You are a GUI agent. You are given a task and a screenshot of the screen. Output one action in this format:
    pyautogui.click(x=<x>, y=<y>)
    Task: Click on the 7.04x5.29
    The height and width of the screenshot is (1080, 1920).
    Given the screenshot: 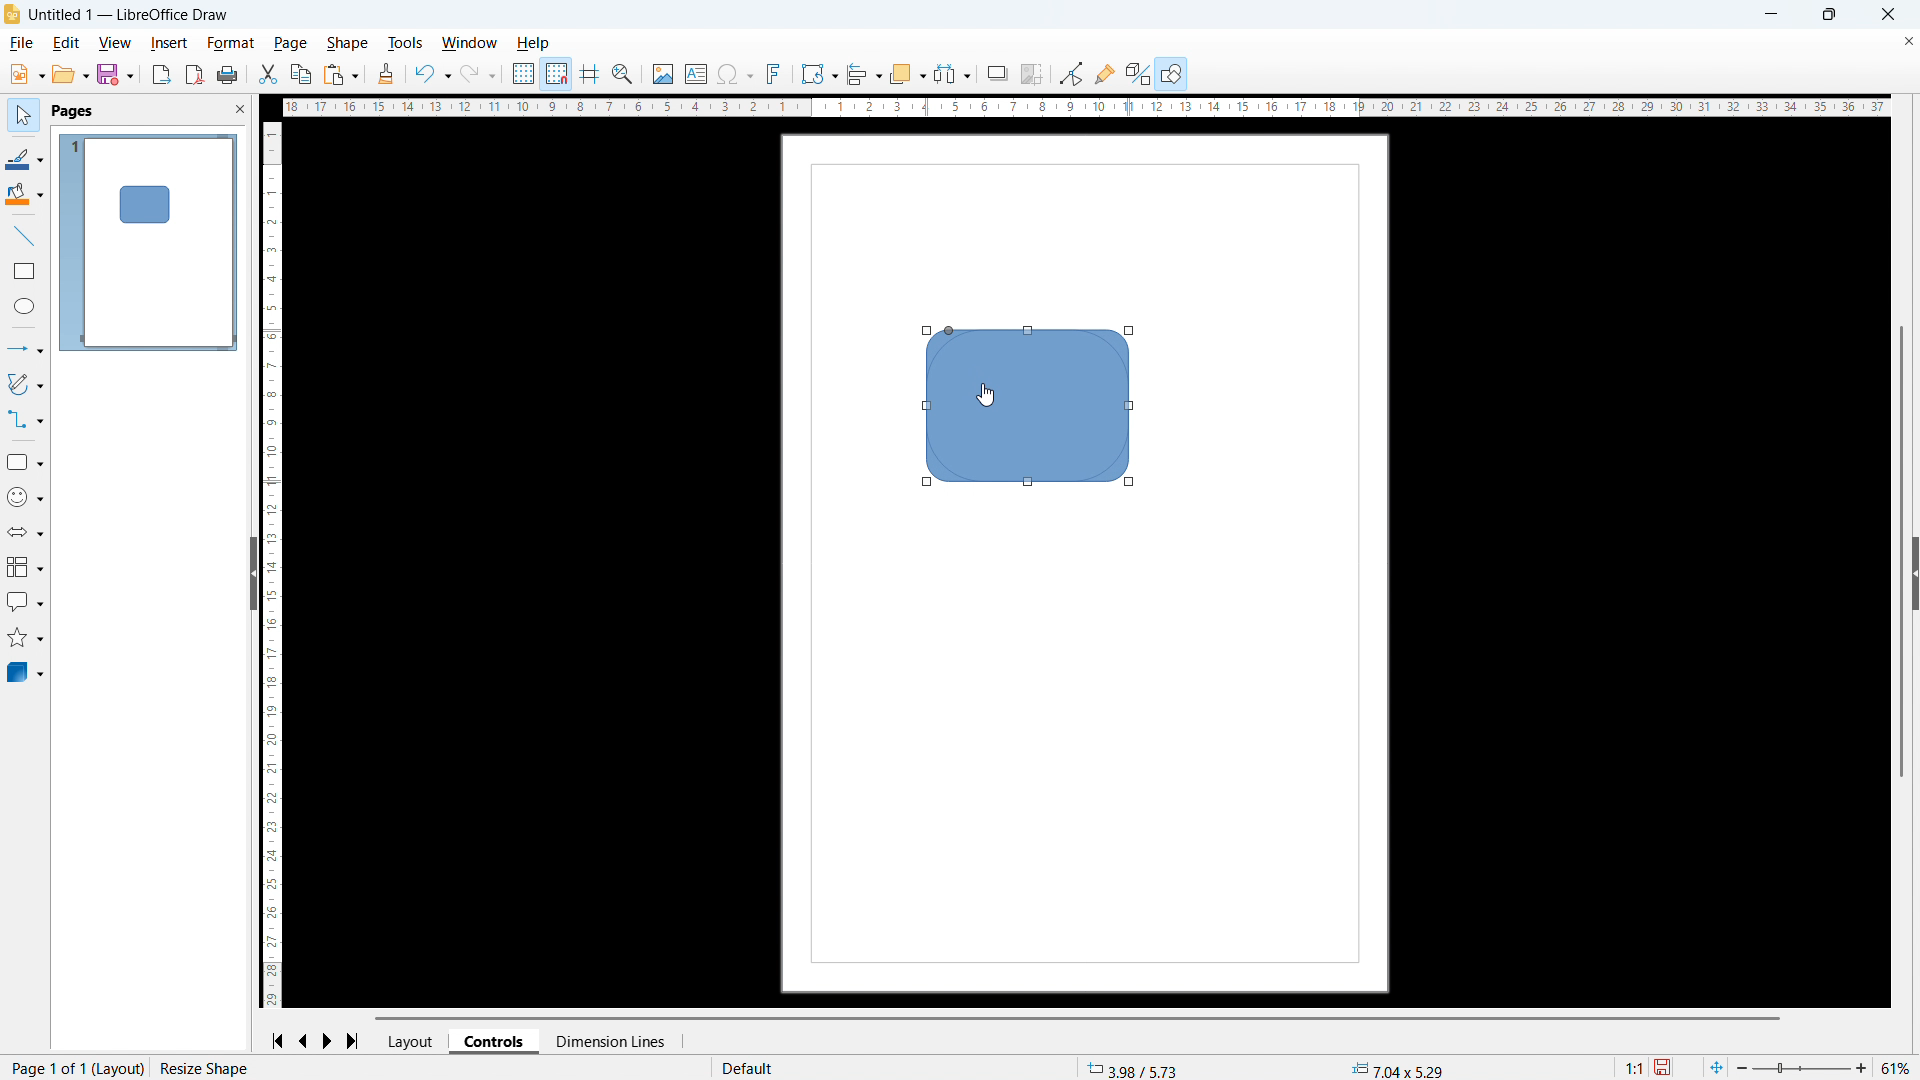 What is the action you would take?
    pyautogui.click(x=1397, y=1069)
    